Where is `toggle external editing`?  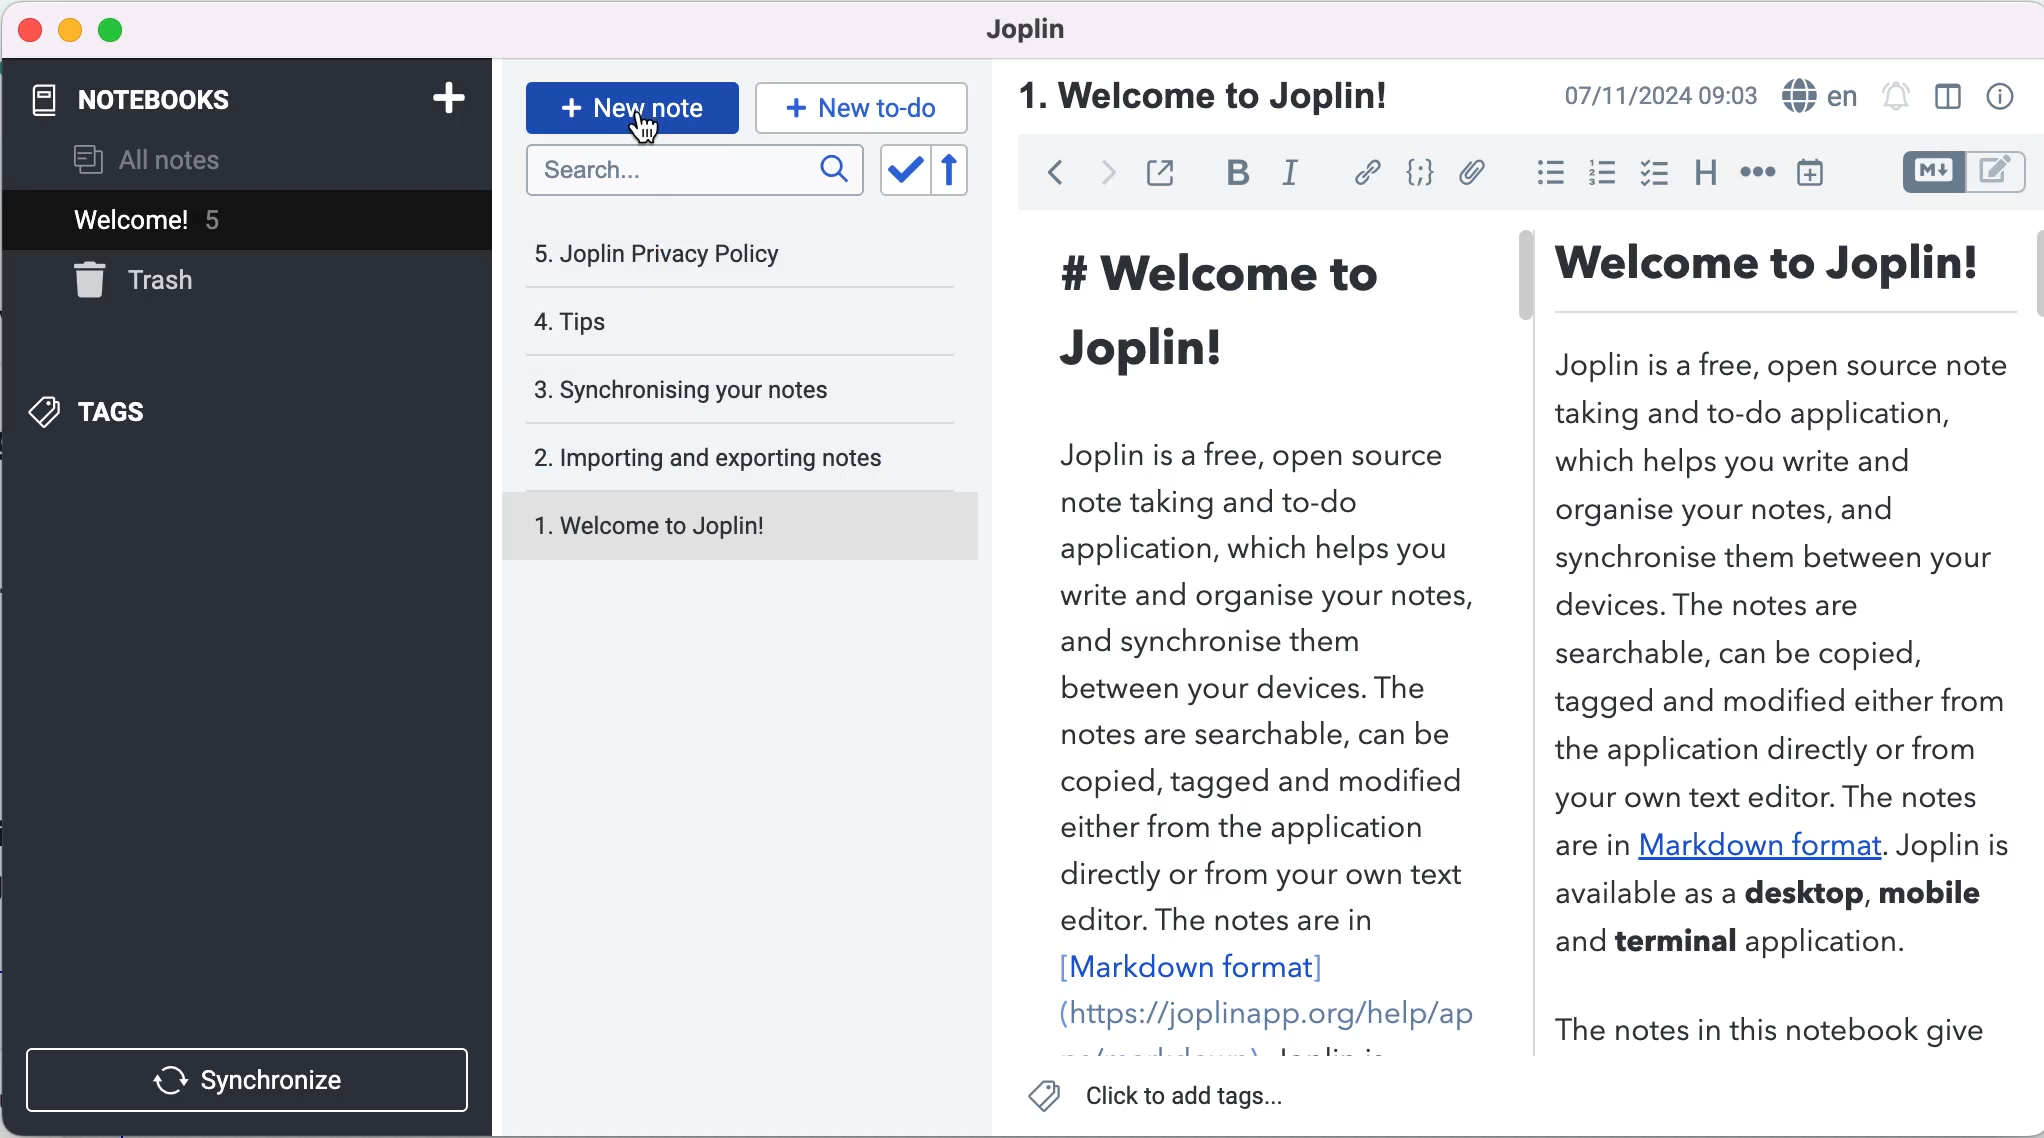 toggle external editing is located at coordinates (1164, 172).